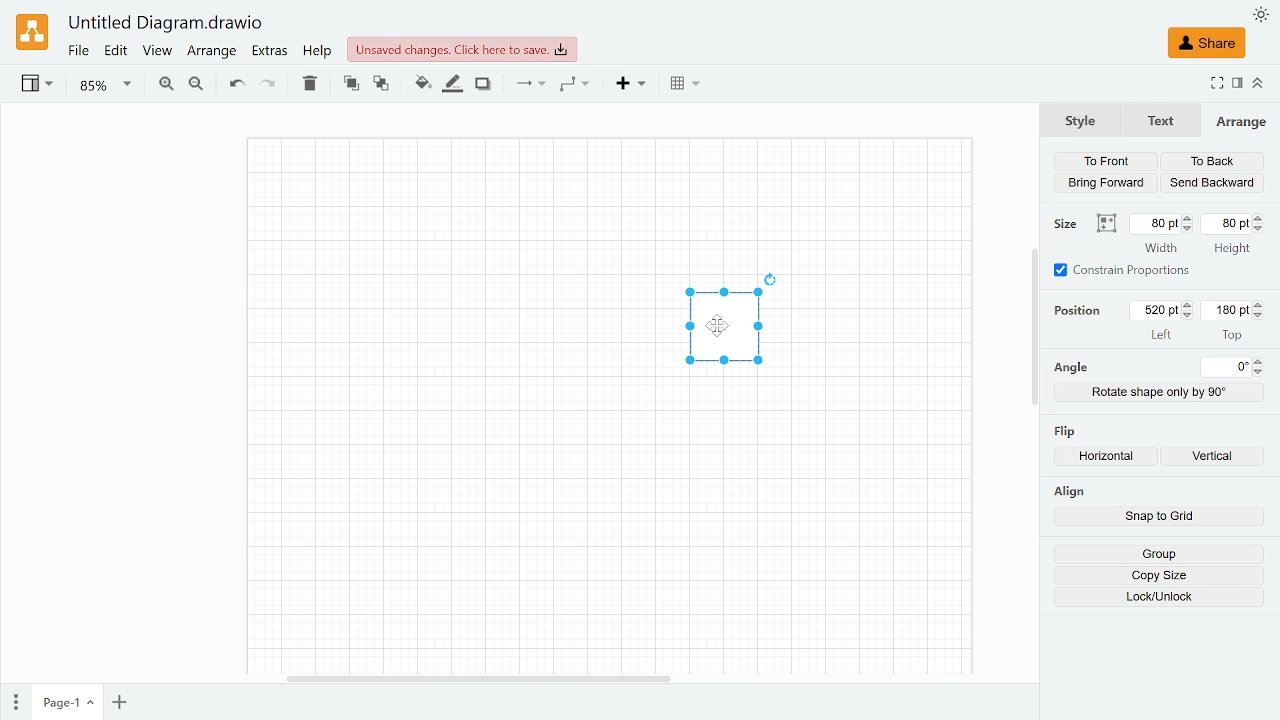  I want to click on Unsaved changes. Click here to save., so click(462, 49).